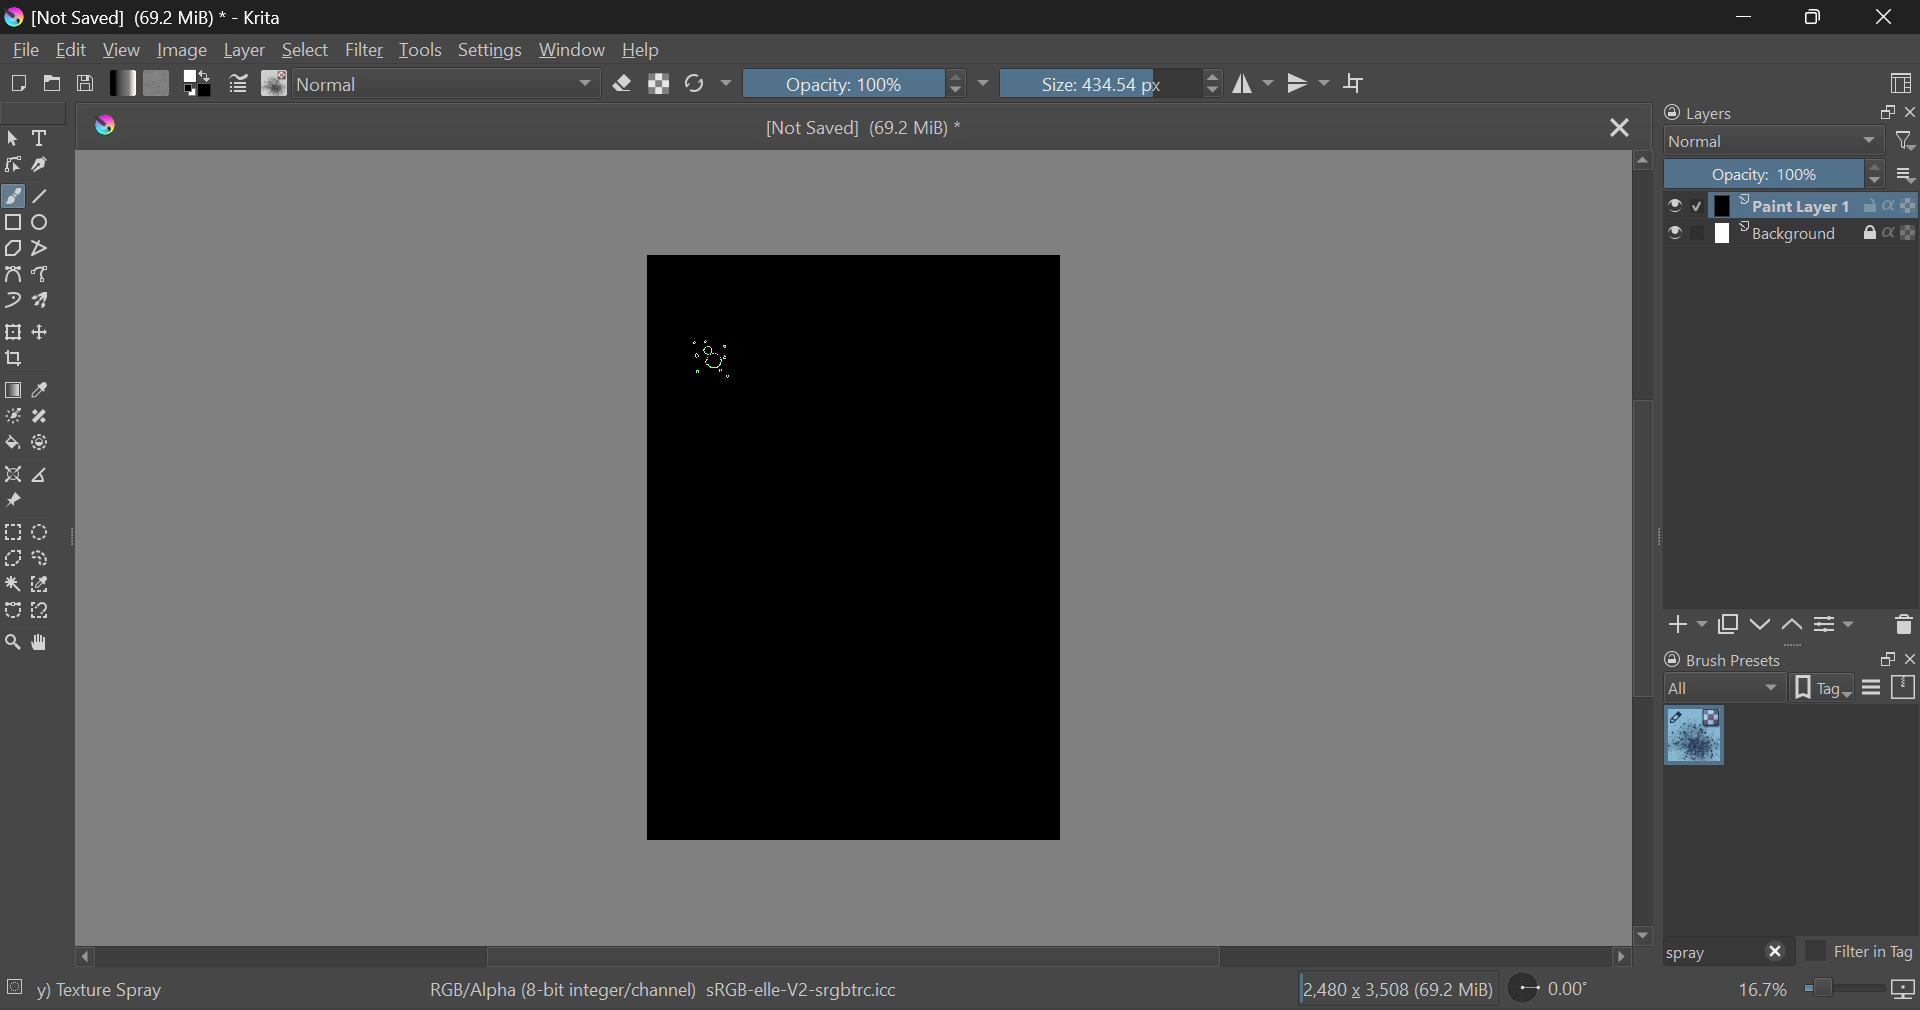  Describe the element at coordinates (14, 250) in the screenshot. I see `Polygon` at that location.